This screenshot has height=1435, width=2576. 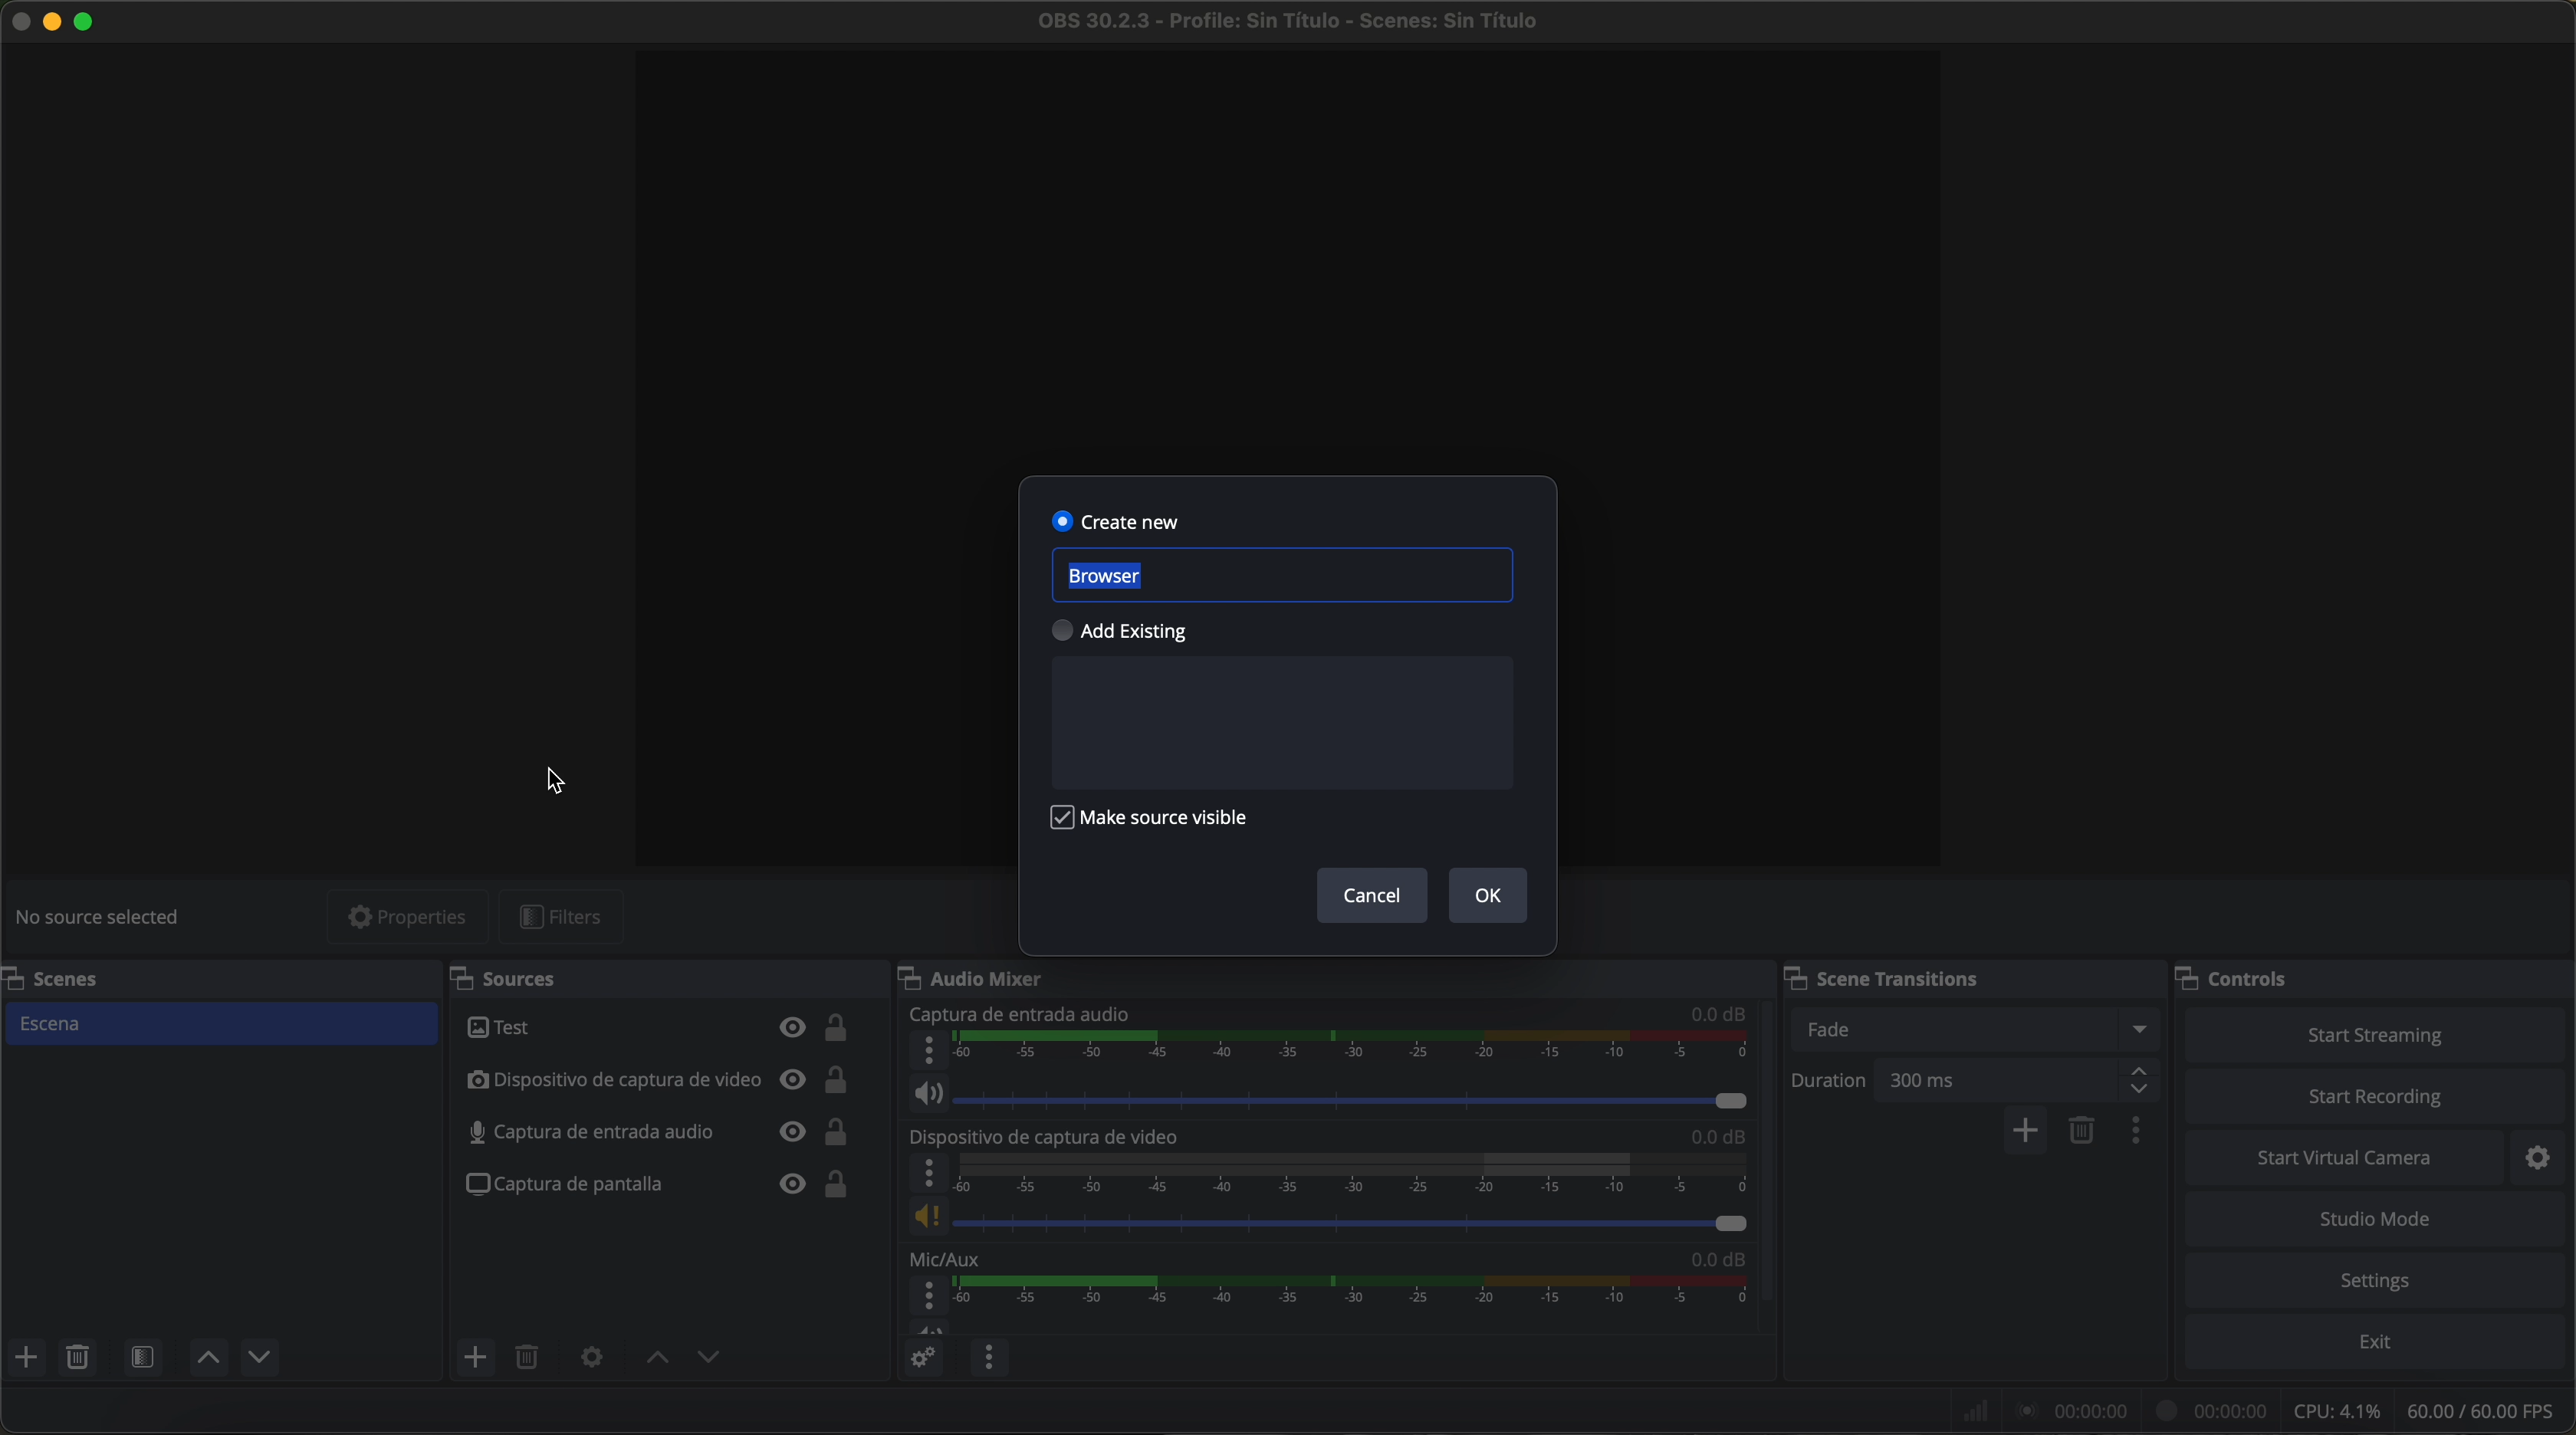 What do you see at coordinates (926, 1173) in the screenshot?
I see `more options` at bounding box center [926, 1173].